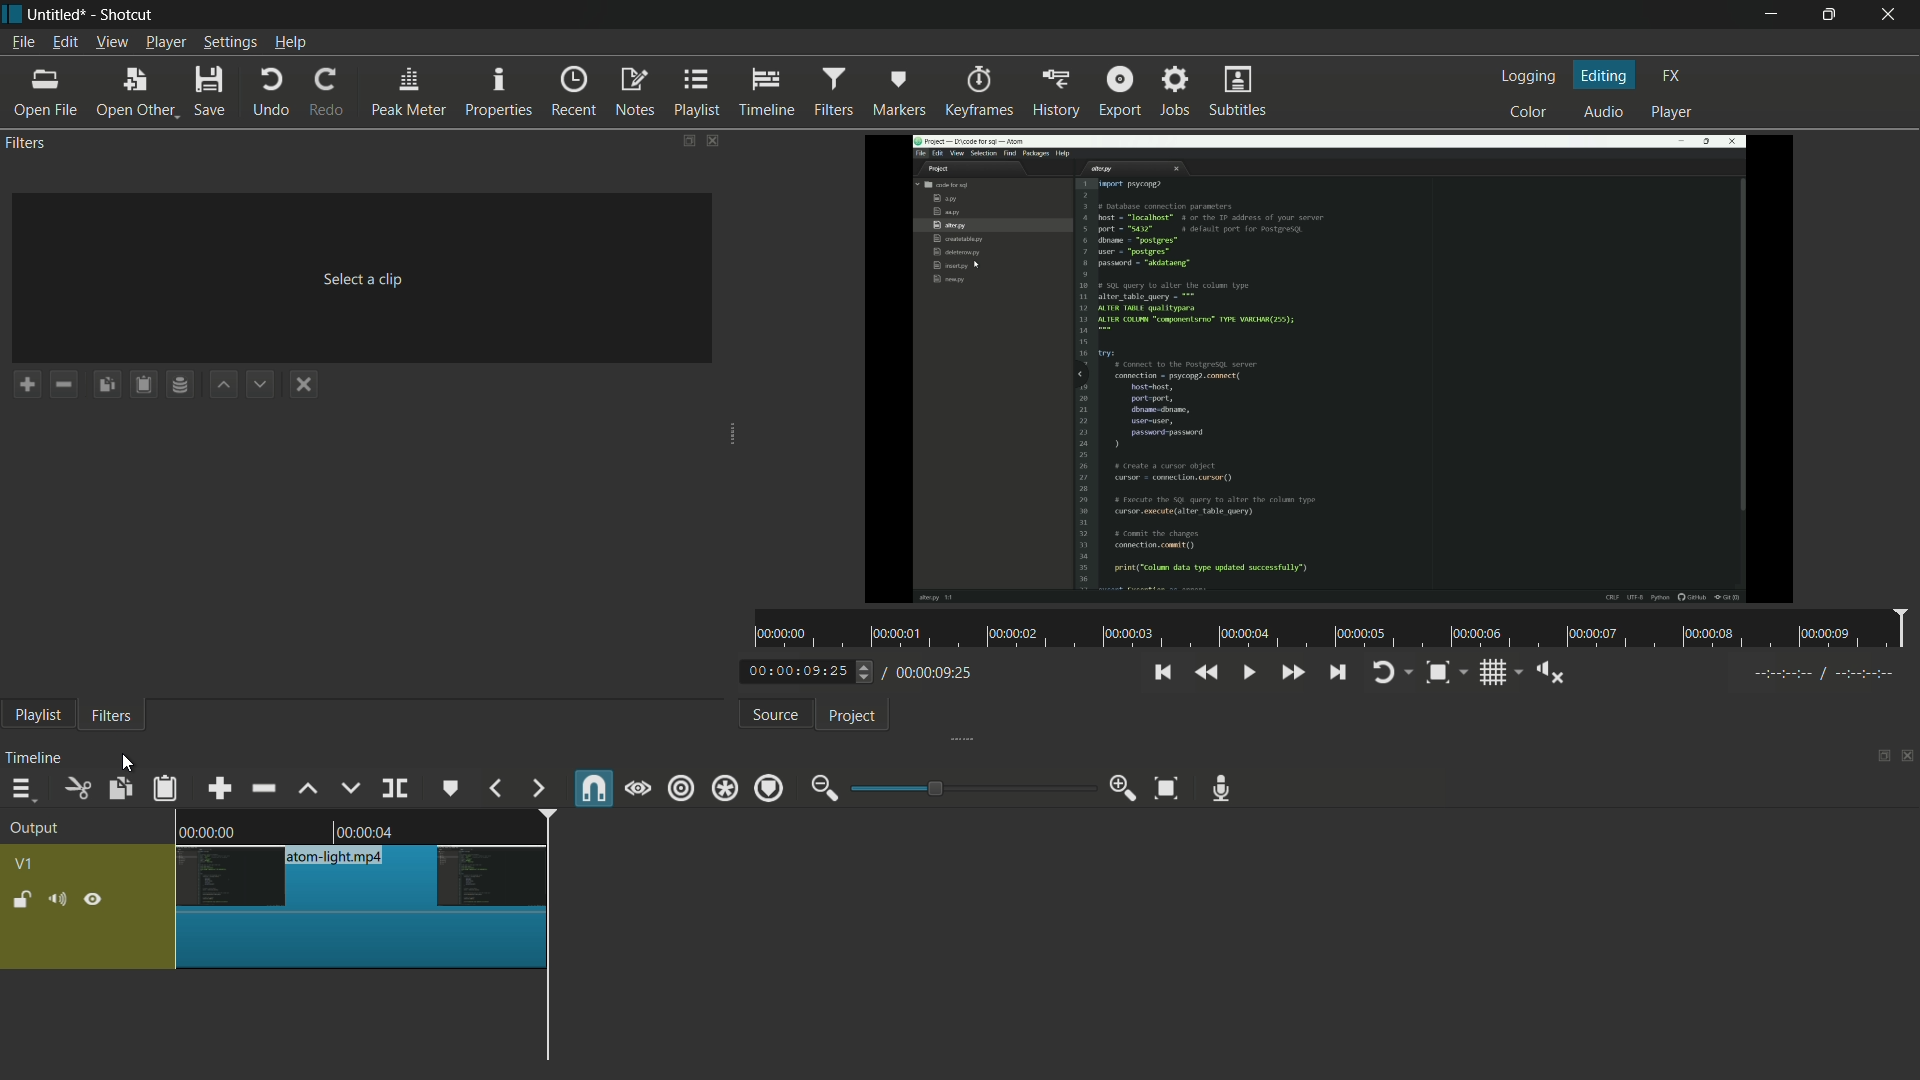 This screenshot has width=1920, height=1080. What do you see at coordinates (698, 93) in the screenshot?
I see `playlist` at bounding box center [698, 93].